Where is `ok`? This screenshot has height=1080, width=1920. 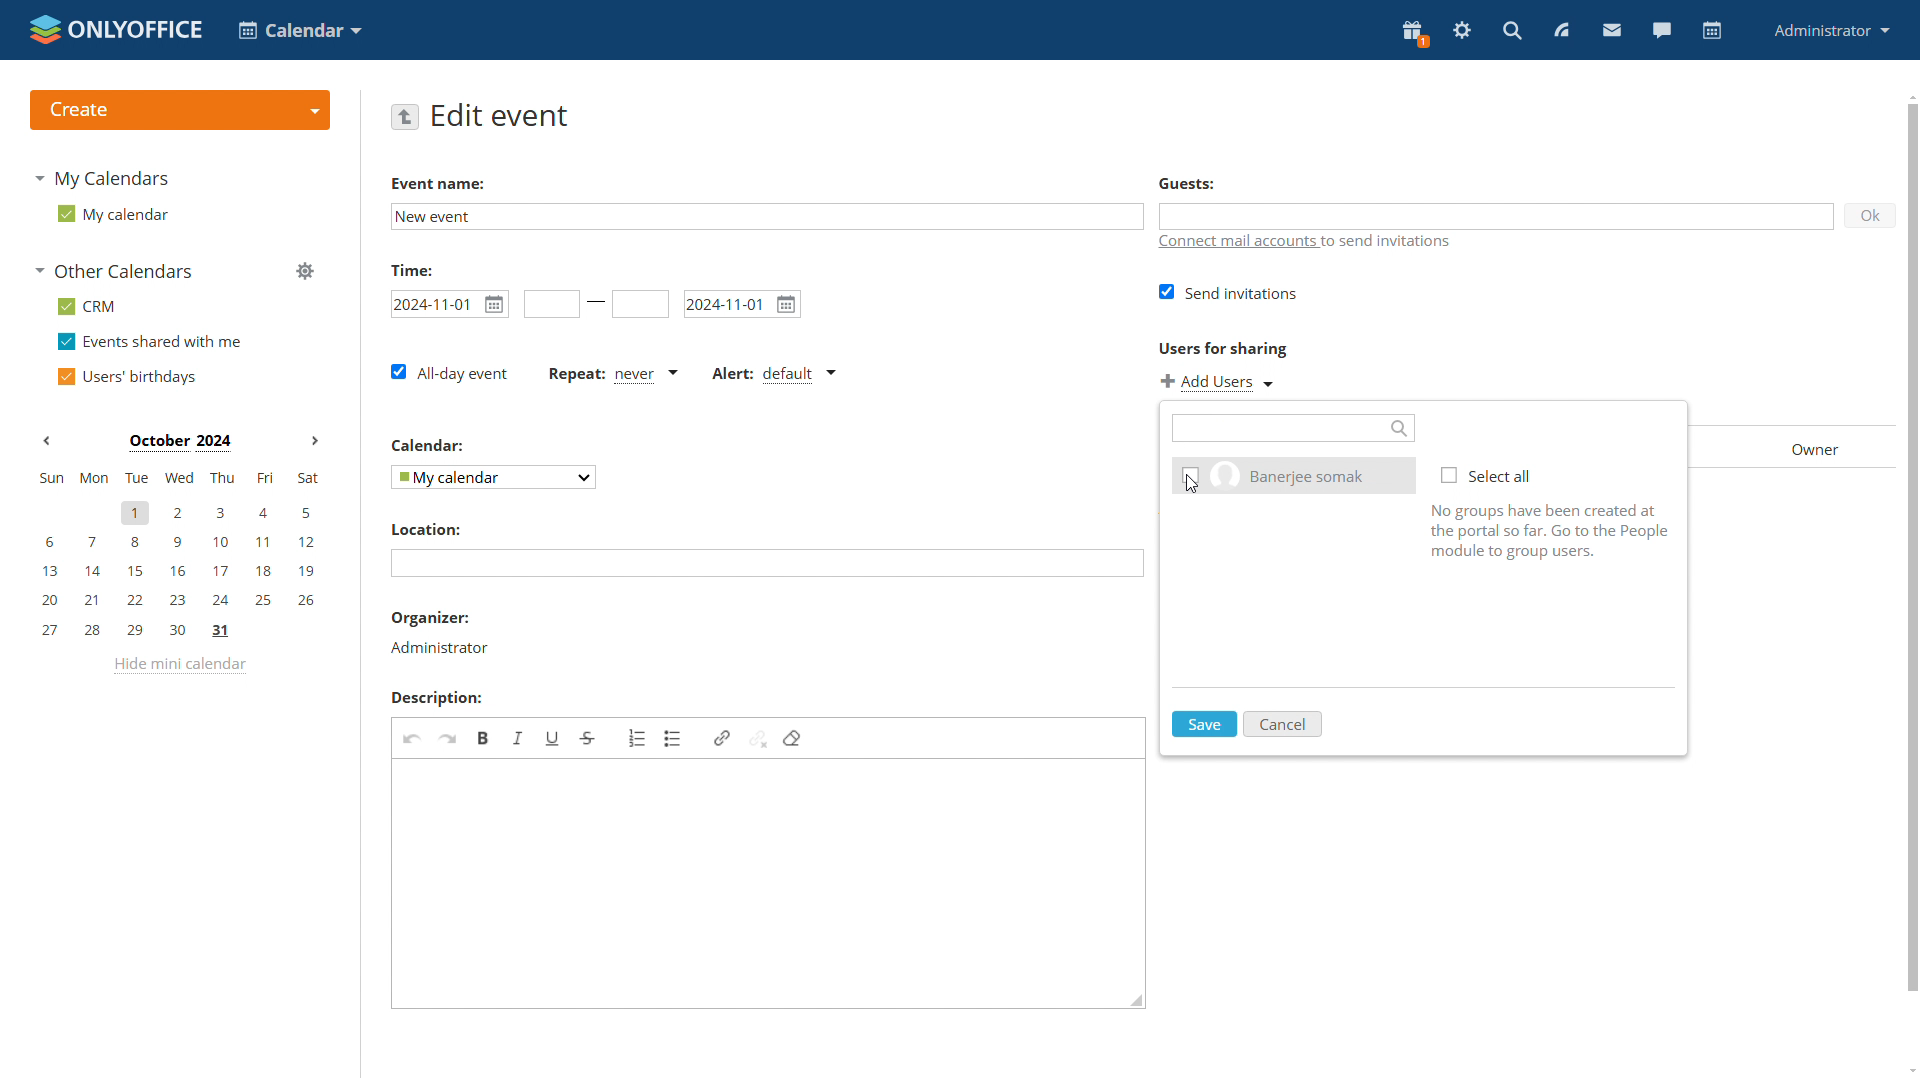
ok is located at coordinates (1871, 216).